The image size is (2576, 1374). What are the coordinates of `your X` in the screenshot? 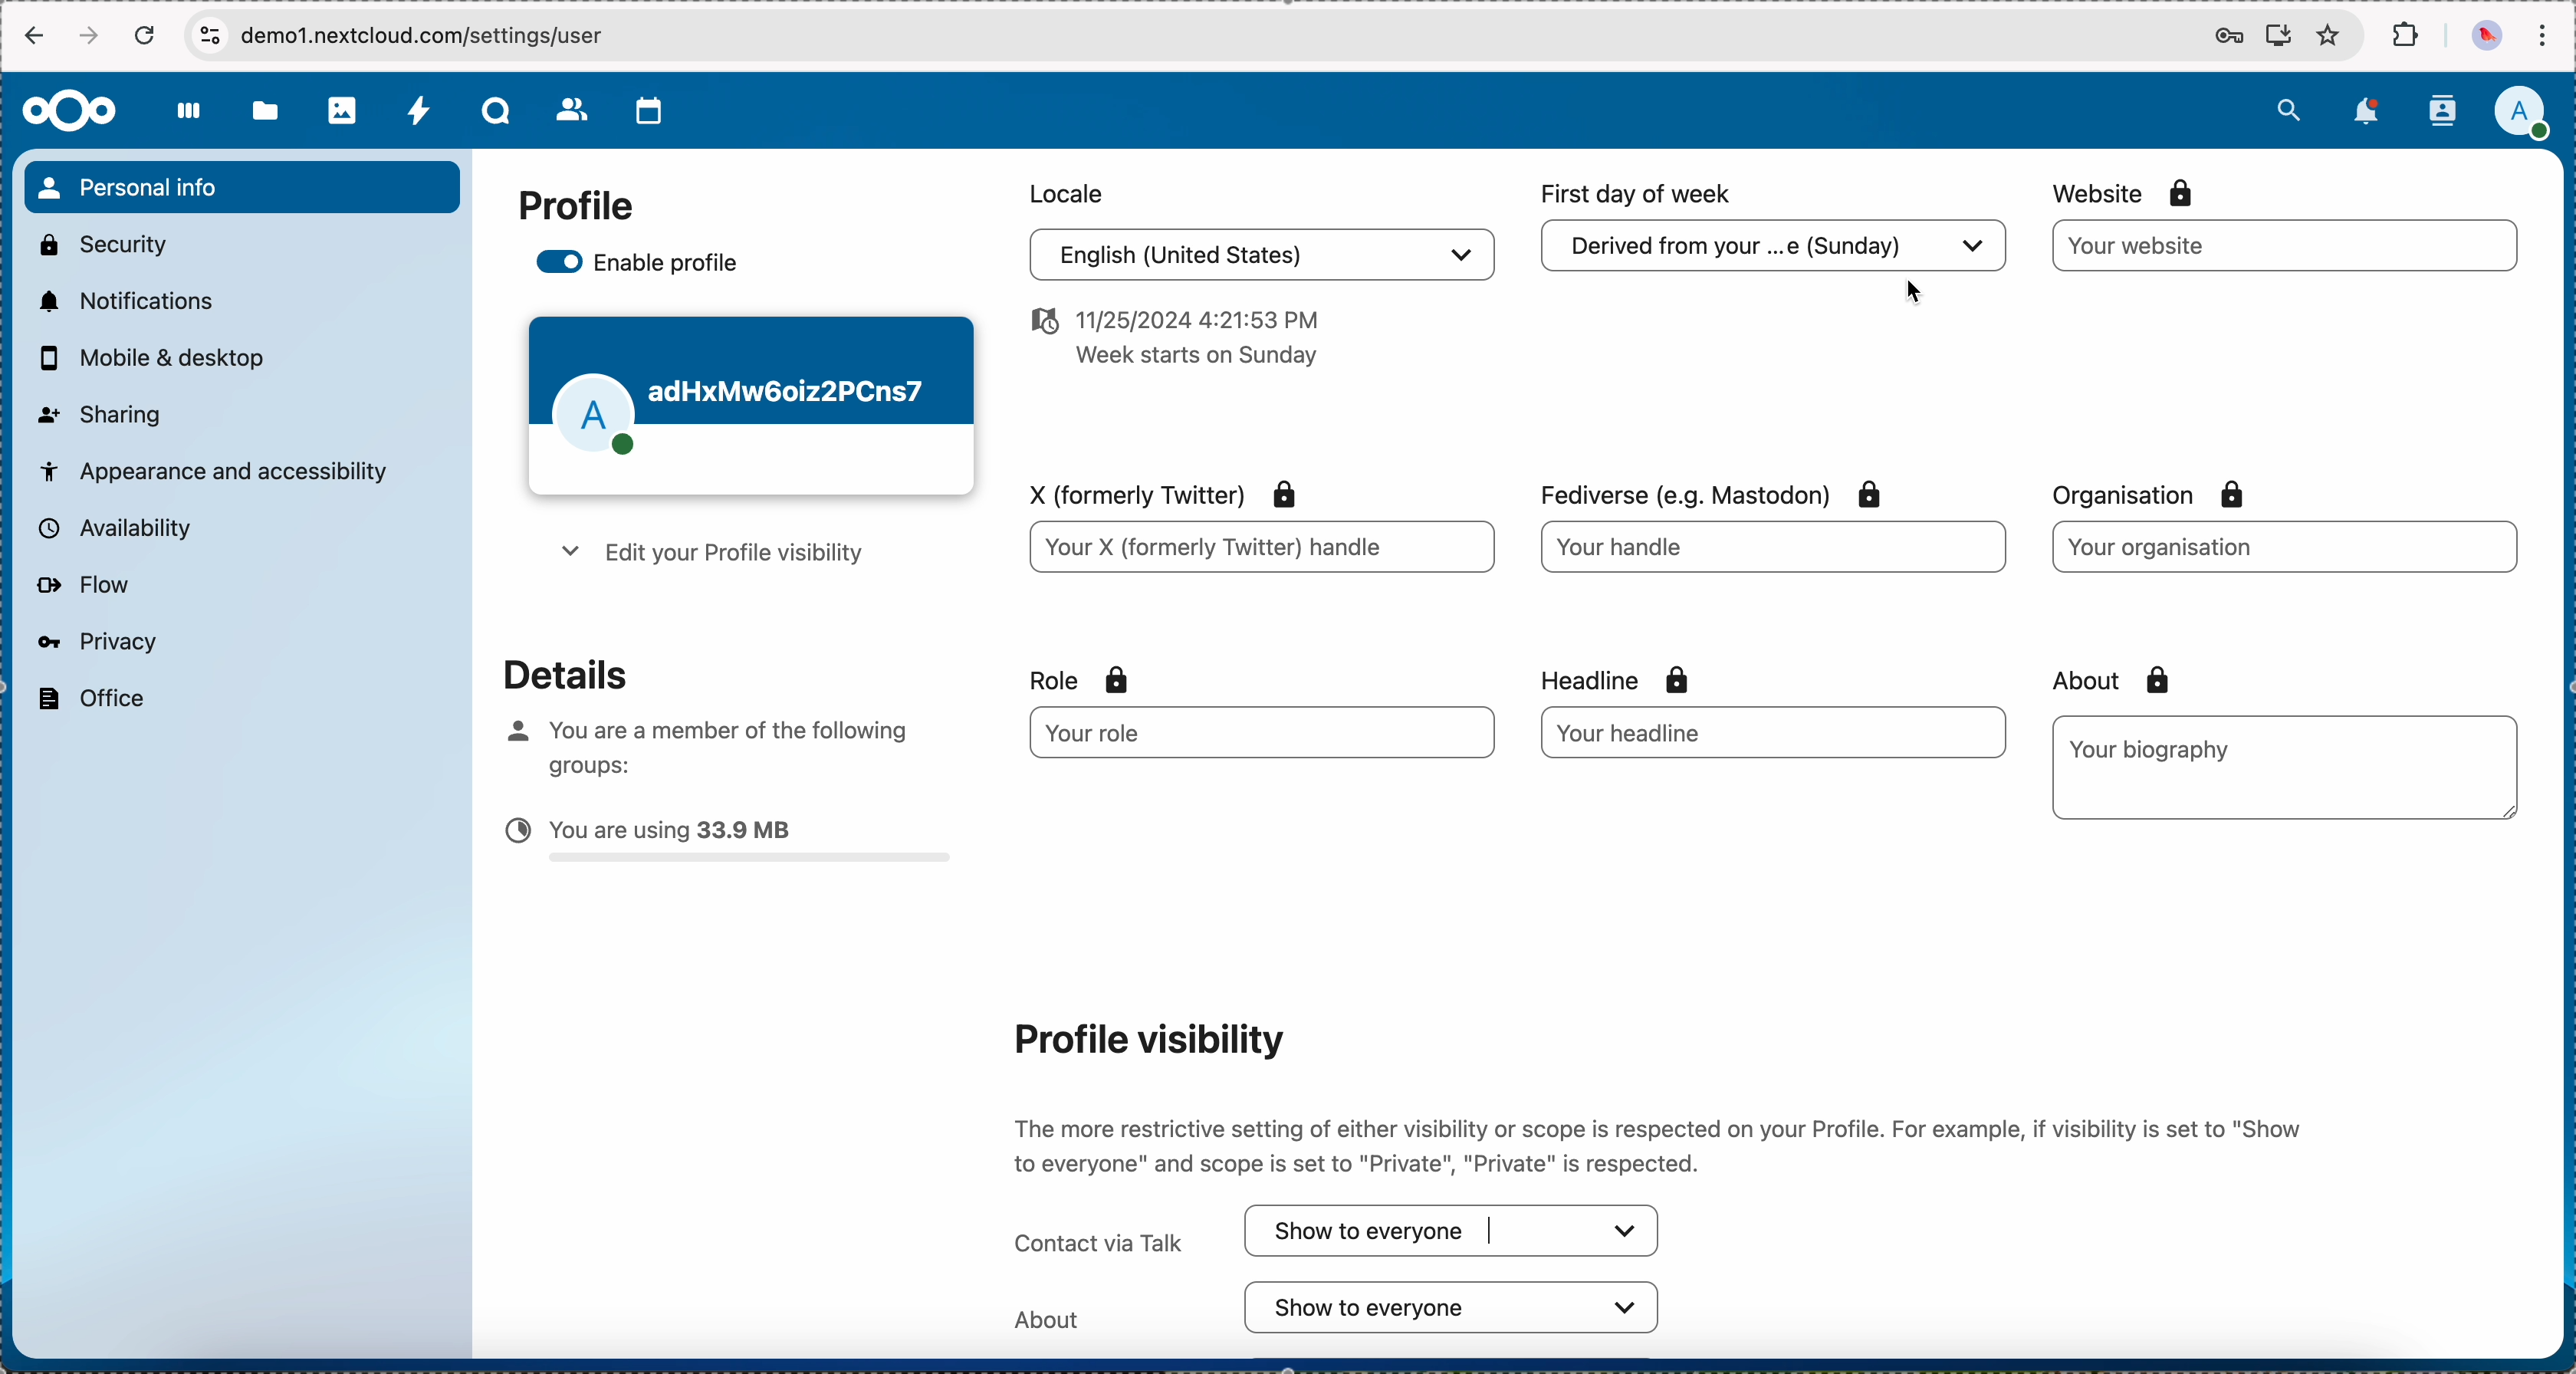 It's located at (1260, 550).